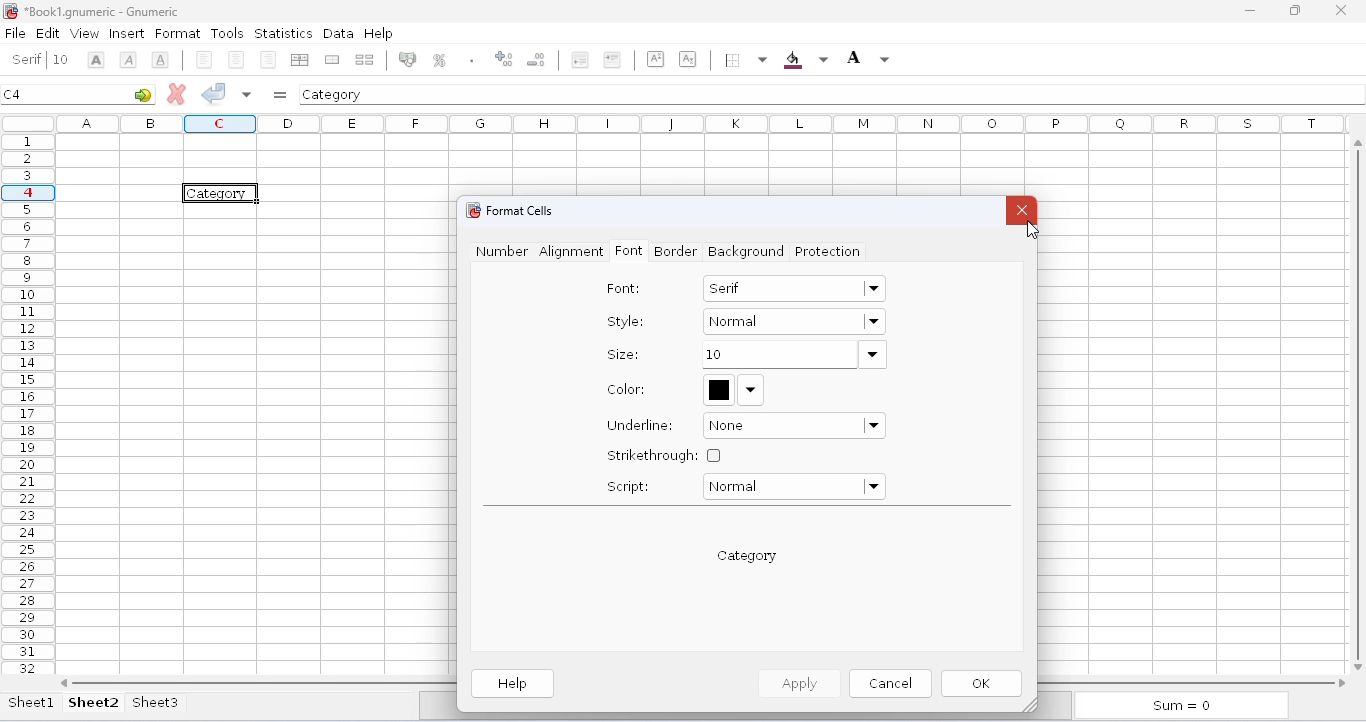  I want to click on insert, so click(127, 34).